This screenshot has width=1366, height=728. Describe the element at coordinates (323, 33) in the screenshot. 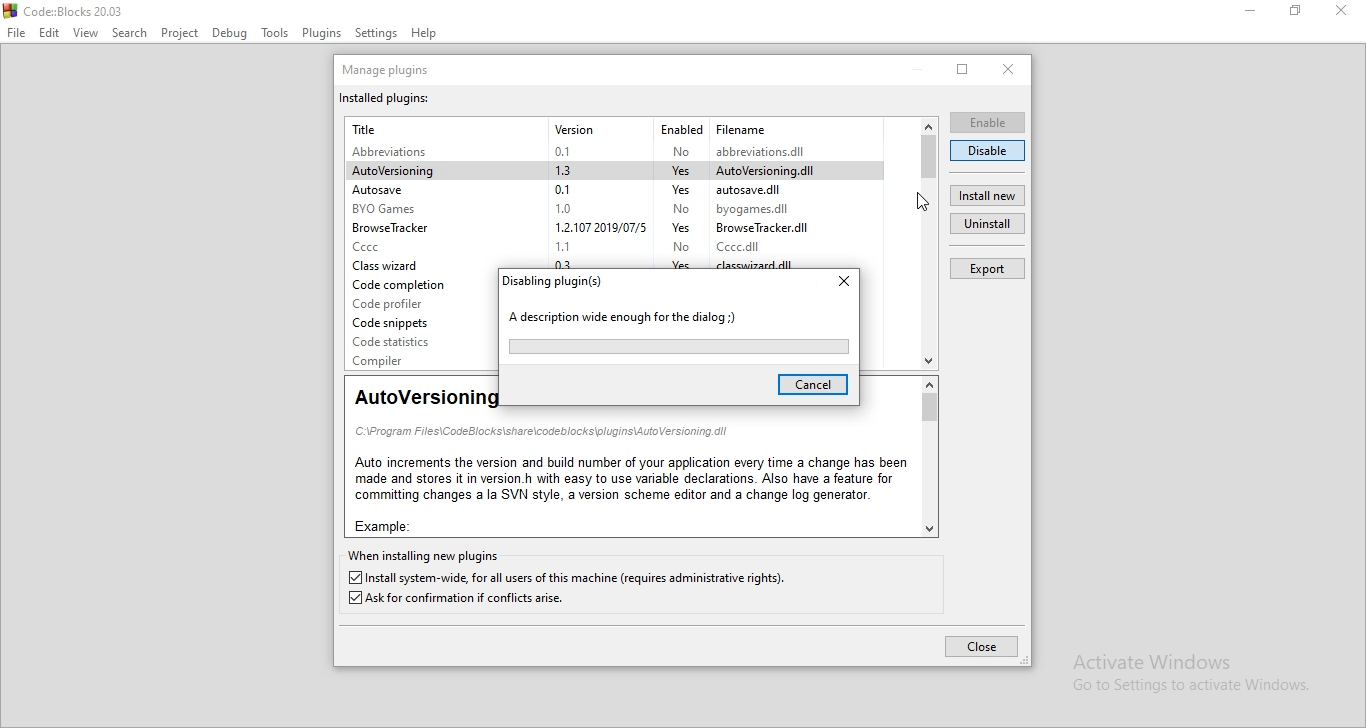

I see `plugins` at that location.